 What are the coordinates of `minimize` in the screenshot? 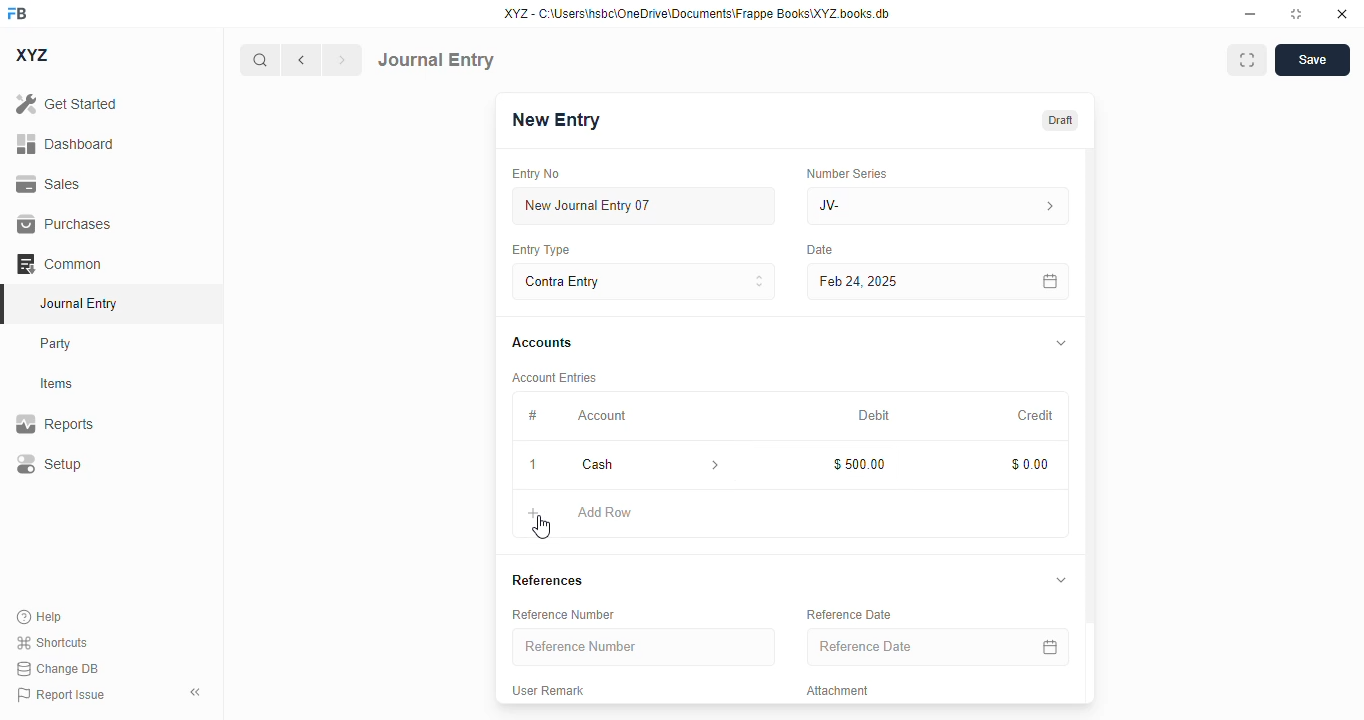 It's located at (1251, 14).